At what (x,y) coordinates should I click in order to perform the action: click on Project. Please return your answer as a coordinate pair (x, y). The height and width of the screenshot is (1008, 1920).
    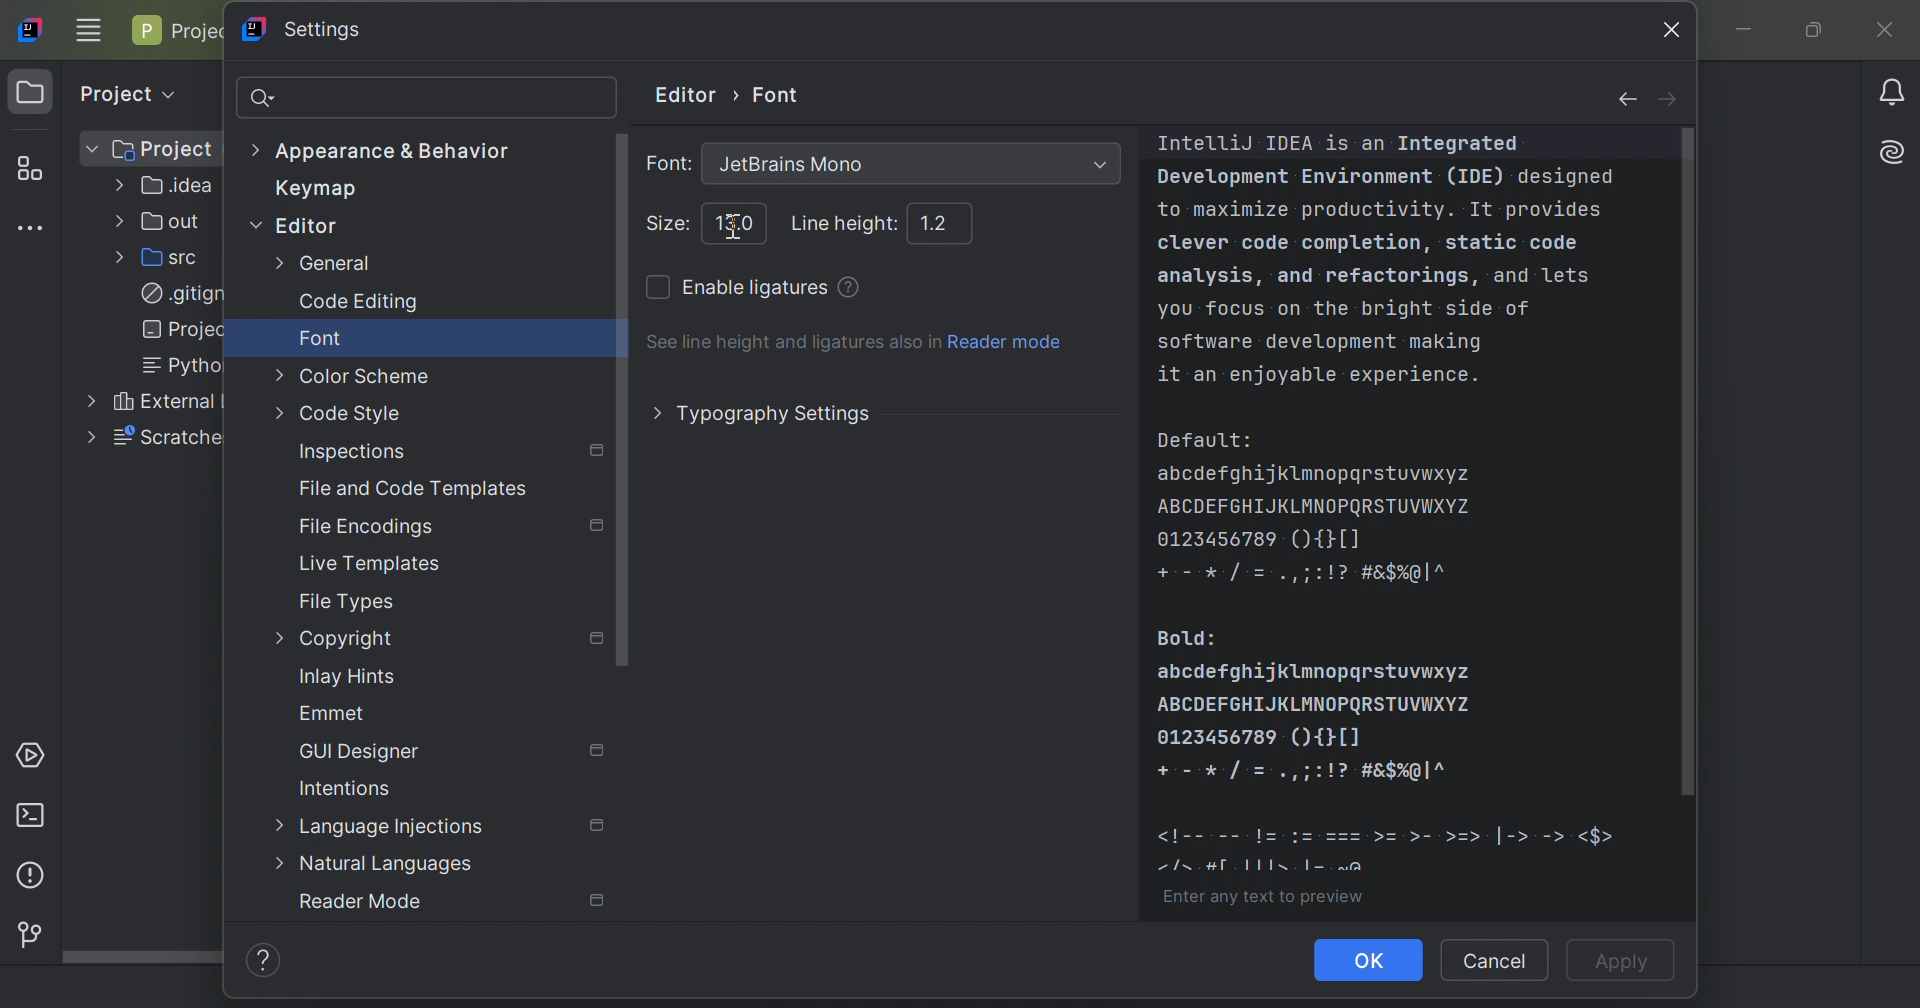
    Looking at the image, I should click on (180, 31).